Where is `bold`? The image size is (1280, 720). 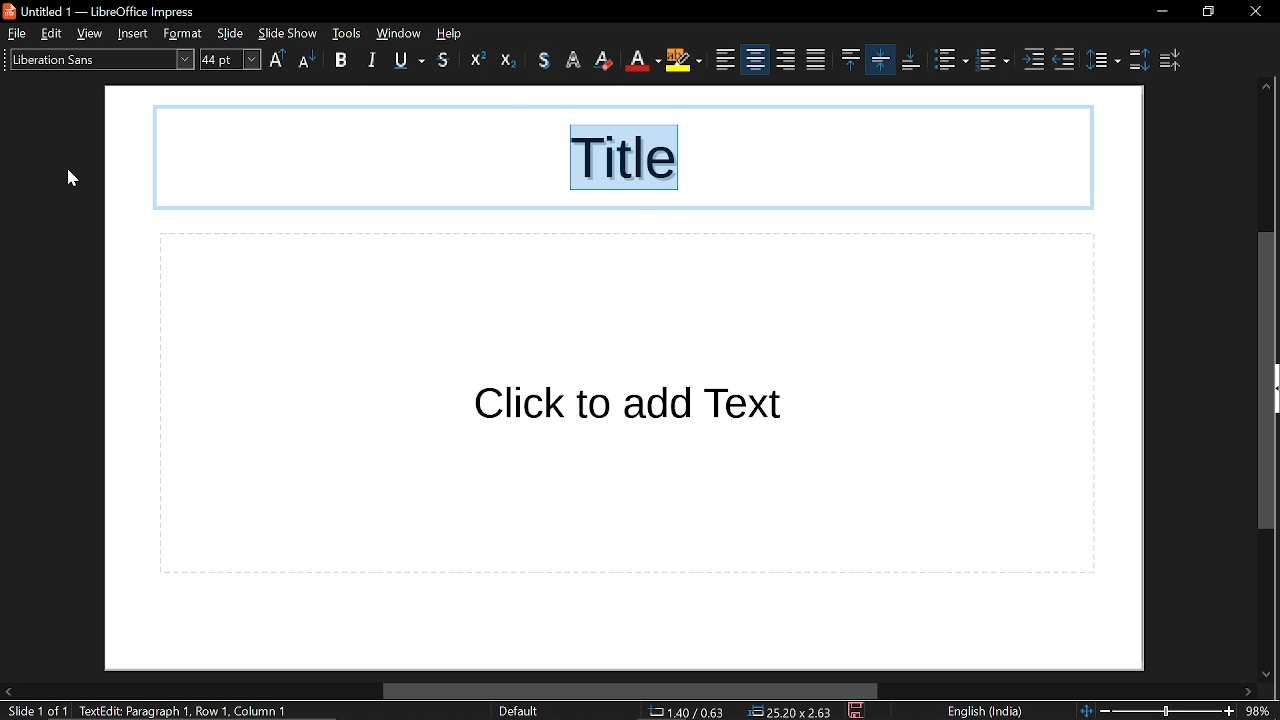 bold is located at coordinates (341, 62).